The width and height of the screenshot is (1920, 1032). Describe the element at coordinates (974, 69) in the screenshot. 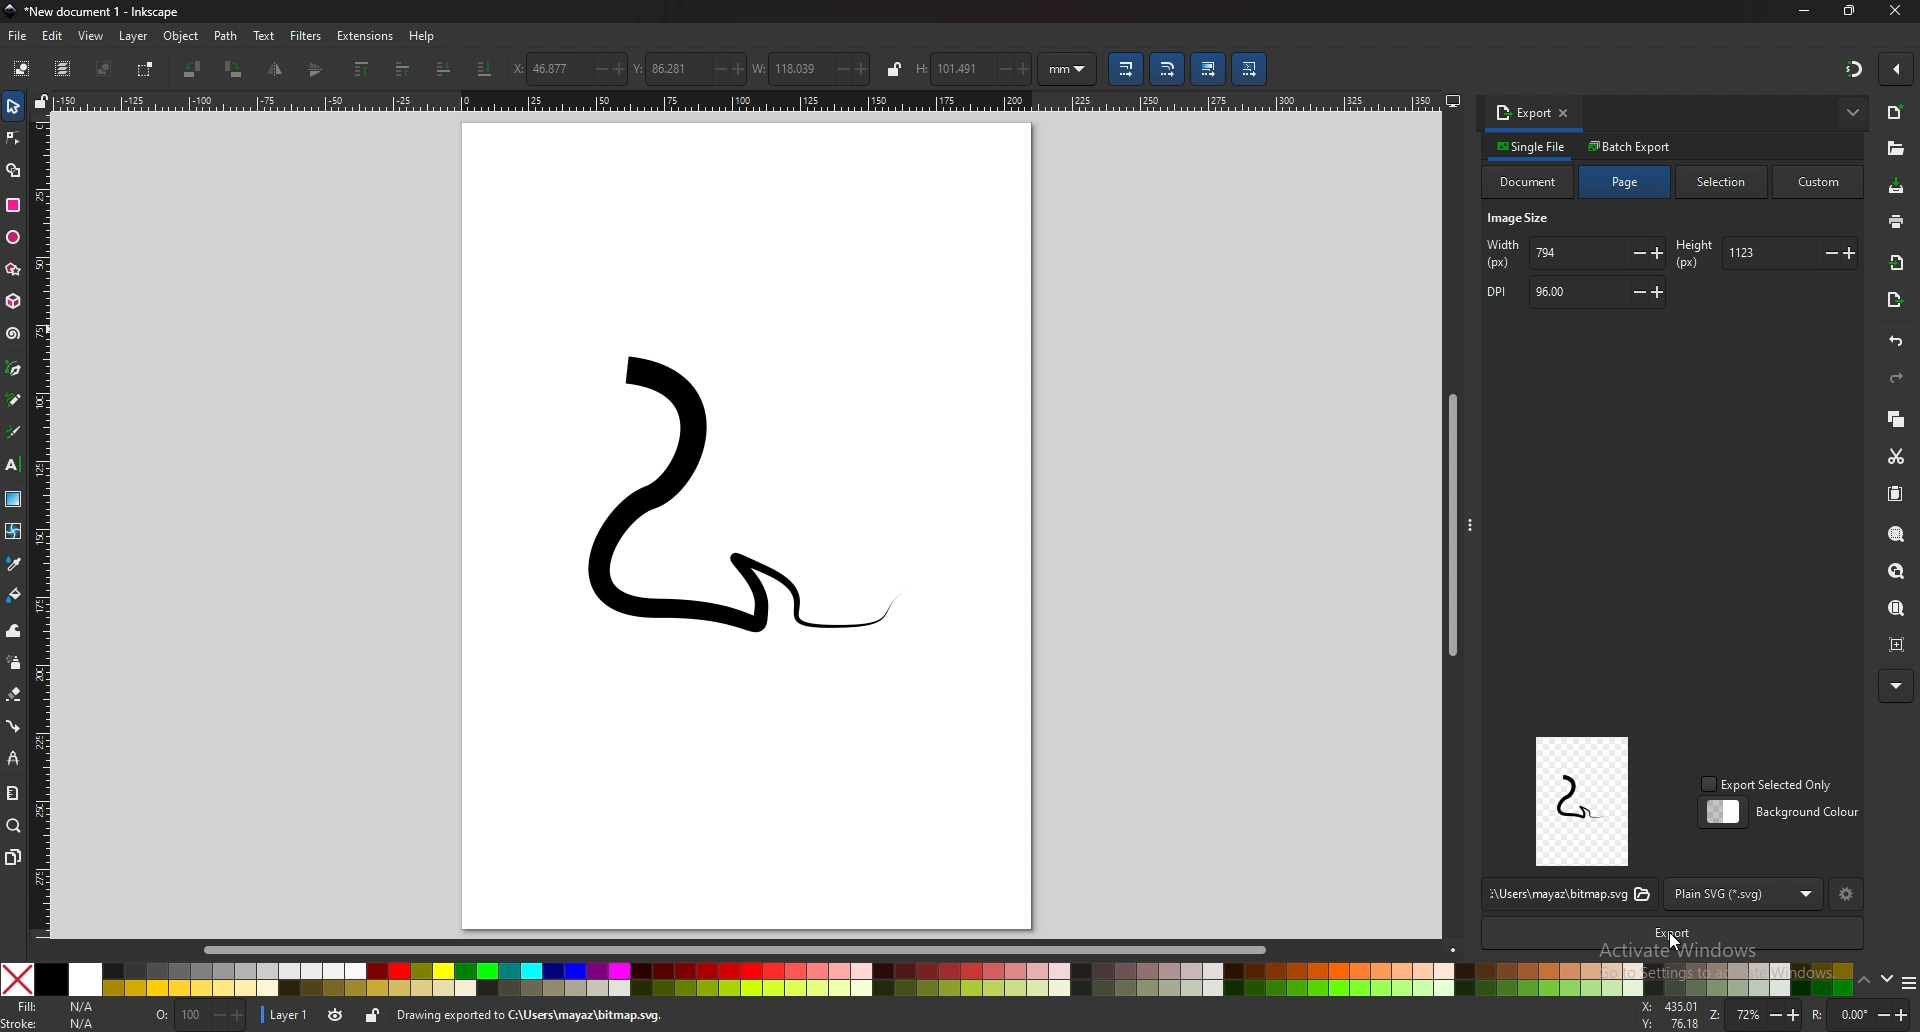

I see `height` at that location.